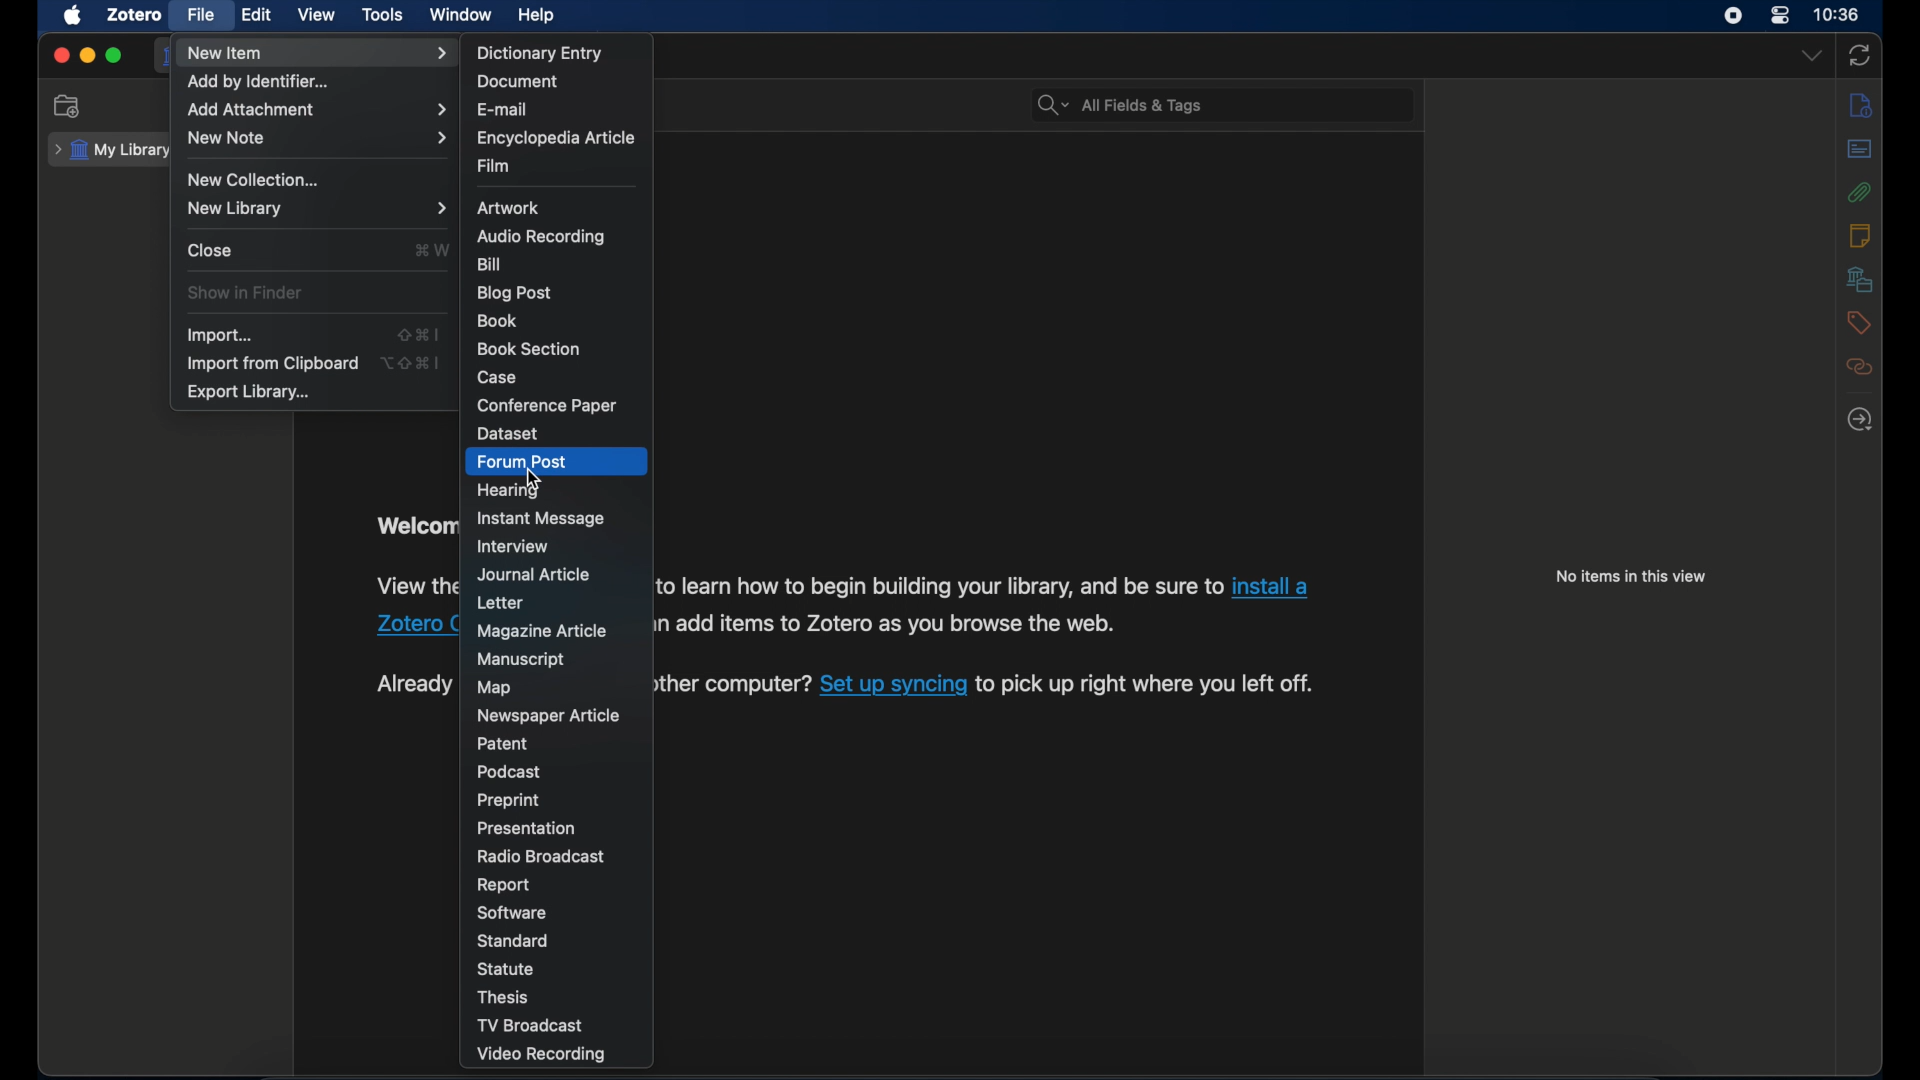  I want to click on manuscript, so click(523, 658).